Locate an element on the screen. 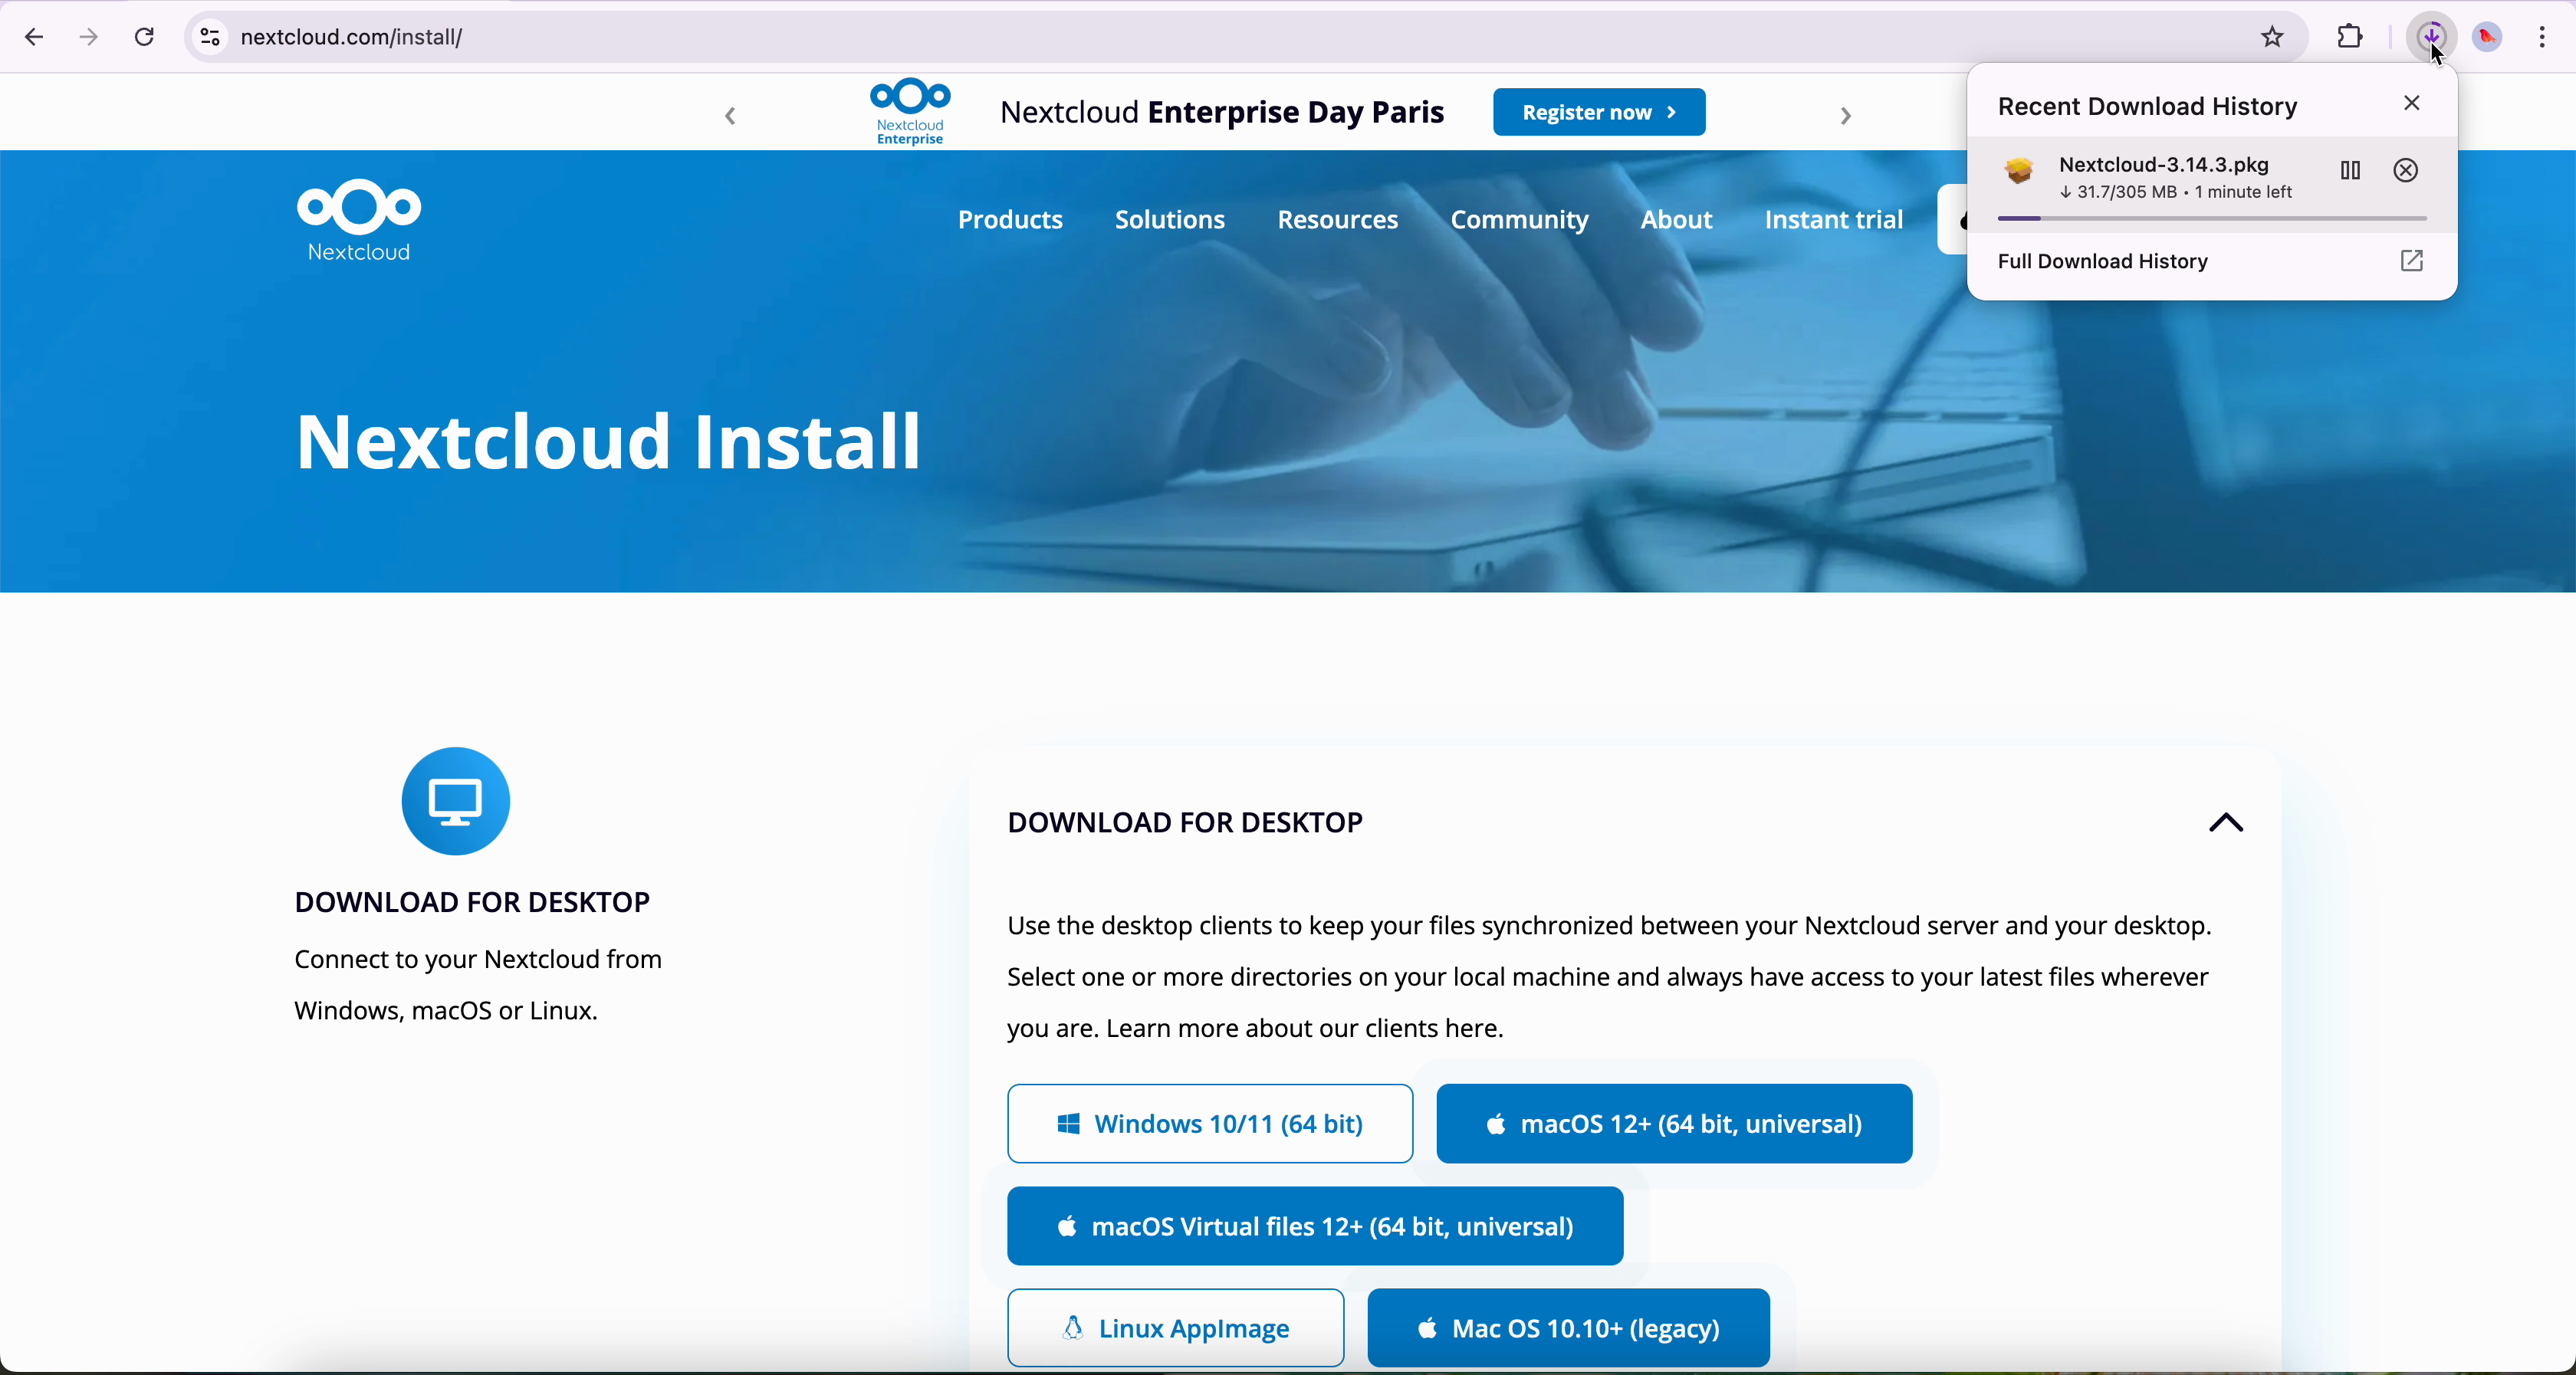  profile is located at coordinates (2489, 33).